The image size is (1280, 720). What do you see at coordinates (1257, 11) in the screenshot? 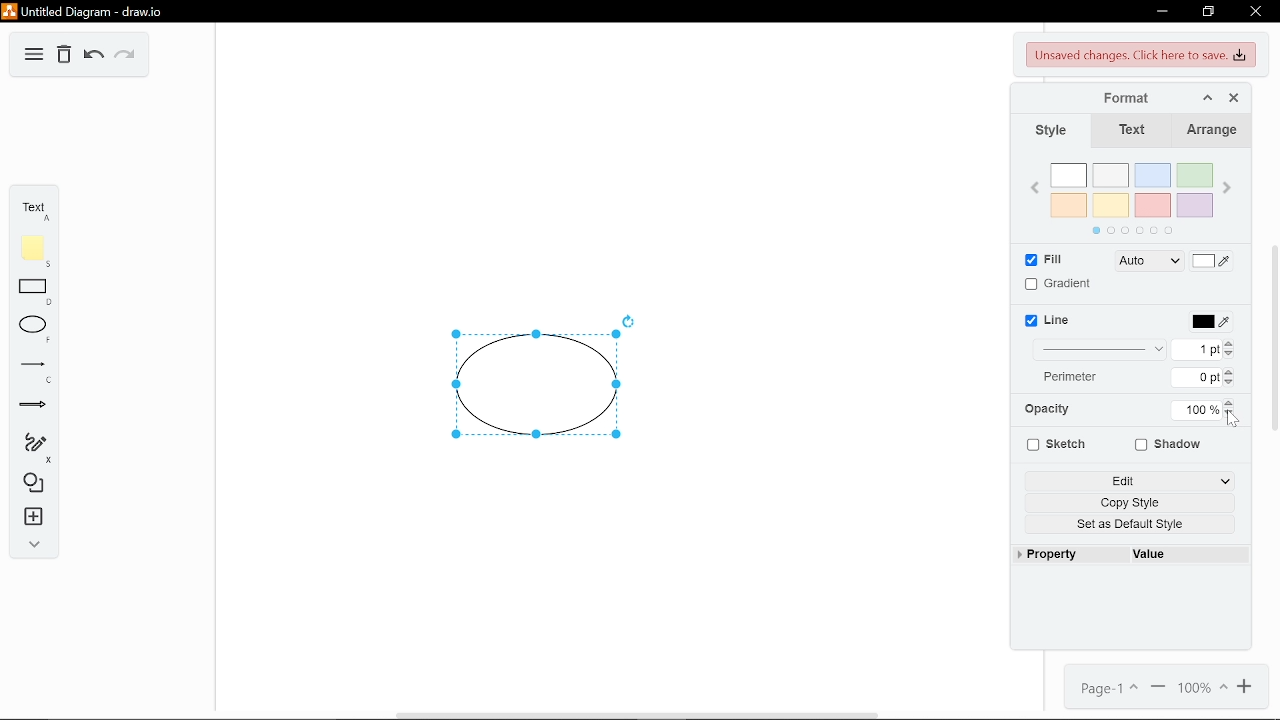
I see `Close` at bounding box center [1257, 11].